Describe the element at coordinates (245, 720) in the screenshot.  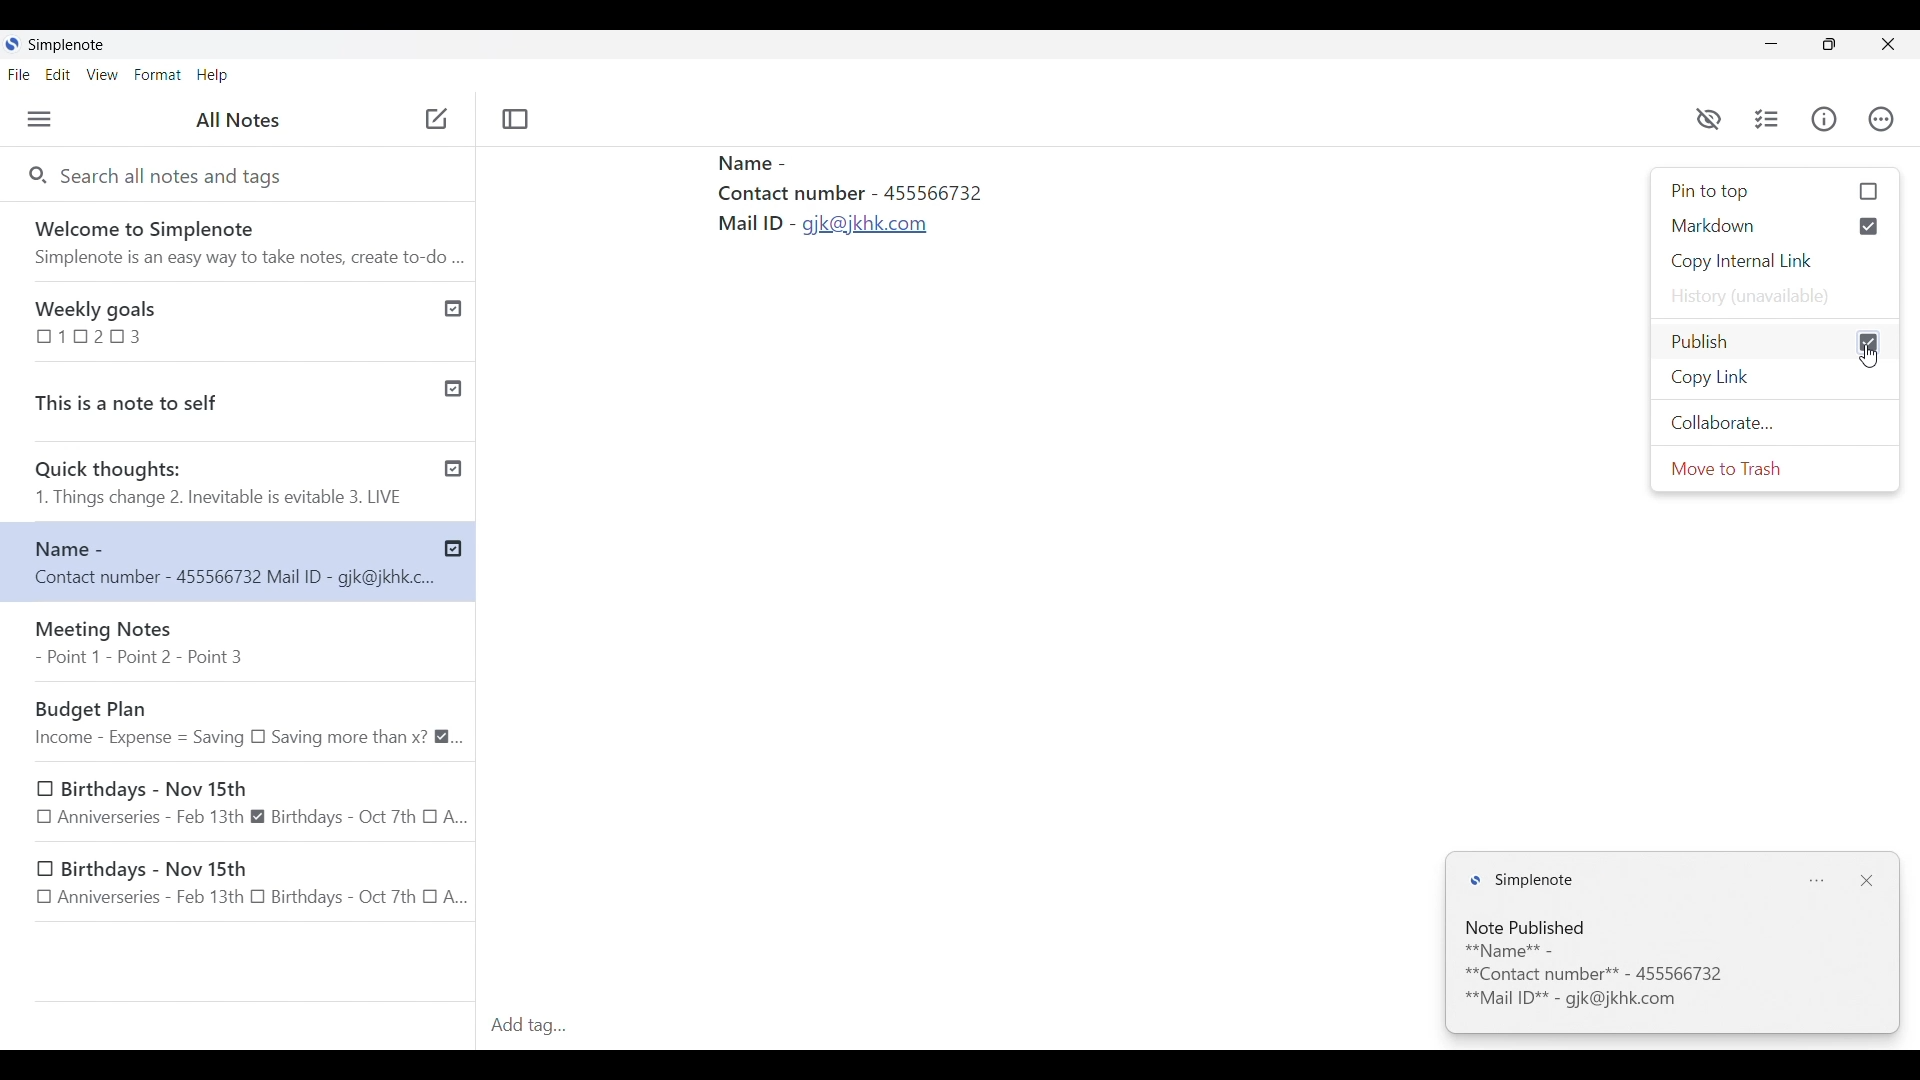
I see `Budget Plan` at that location.